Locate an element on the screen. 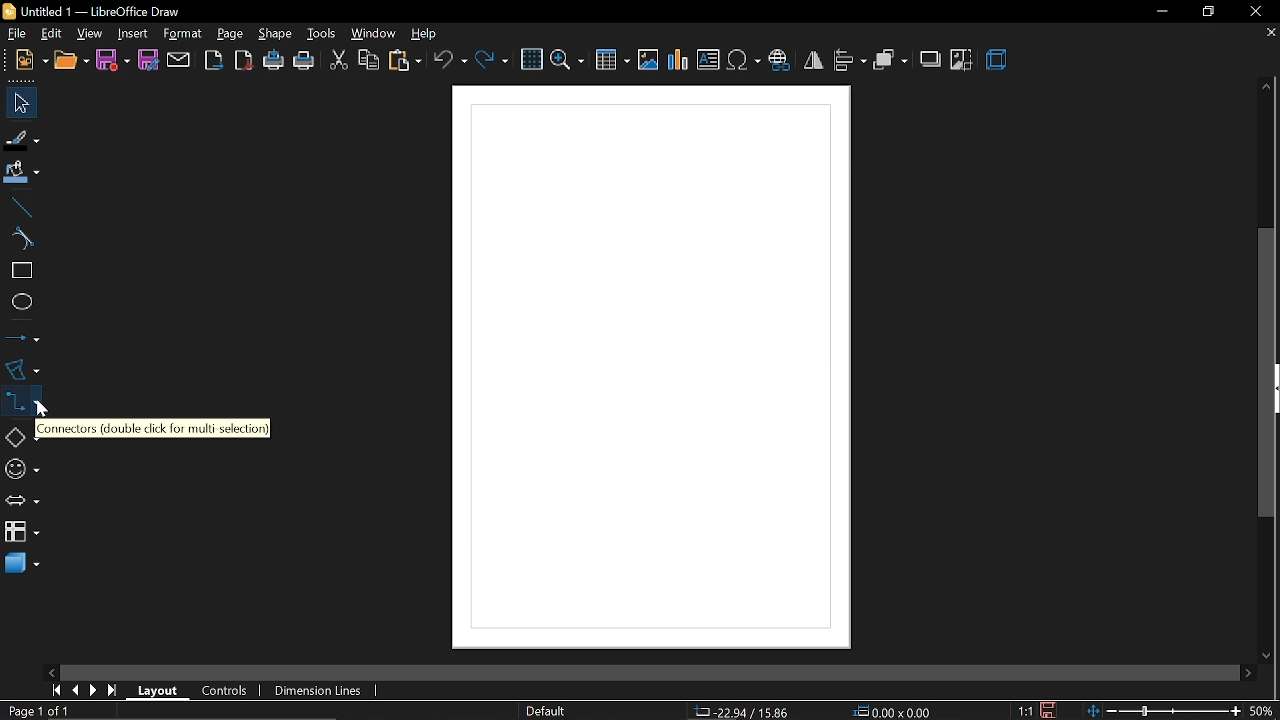 The image size is (1280, 720). Insert image is located at coordinates (649, 61).